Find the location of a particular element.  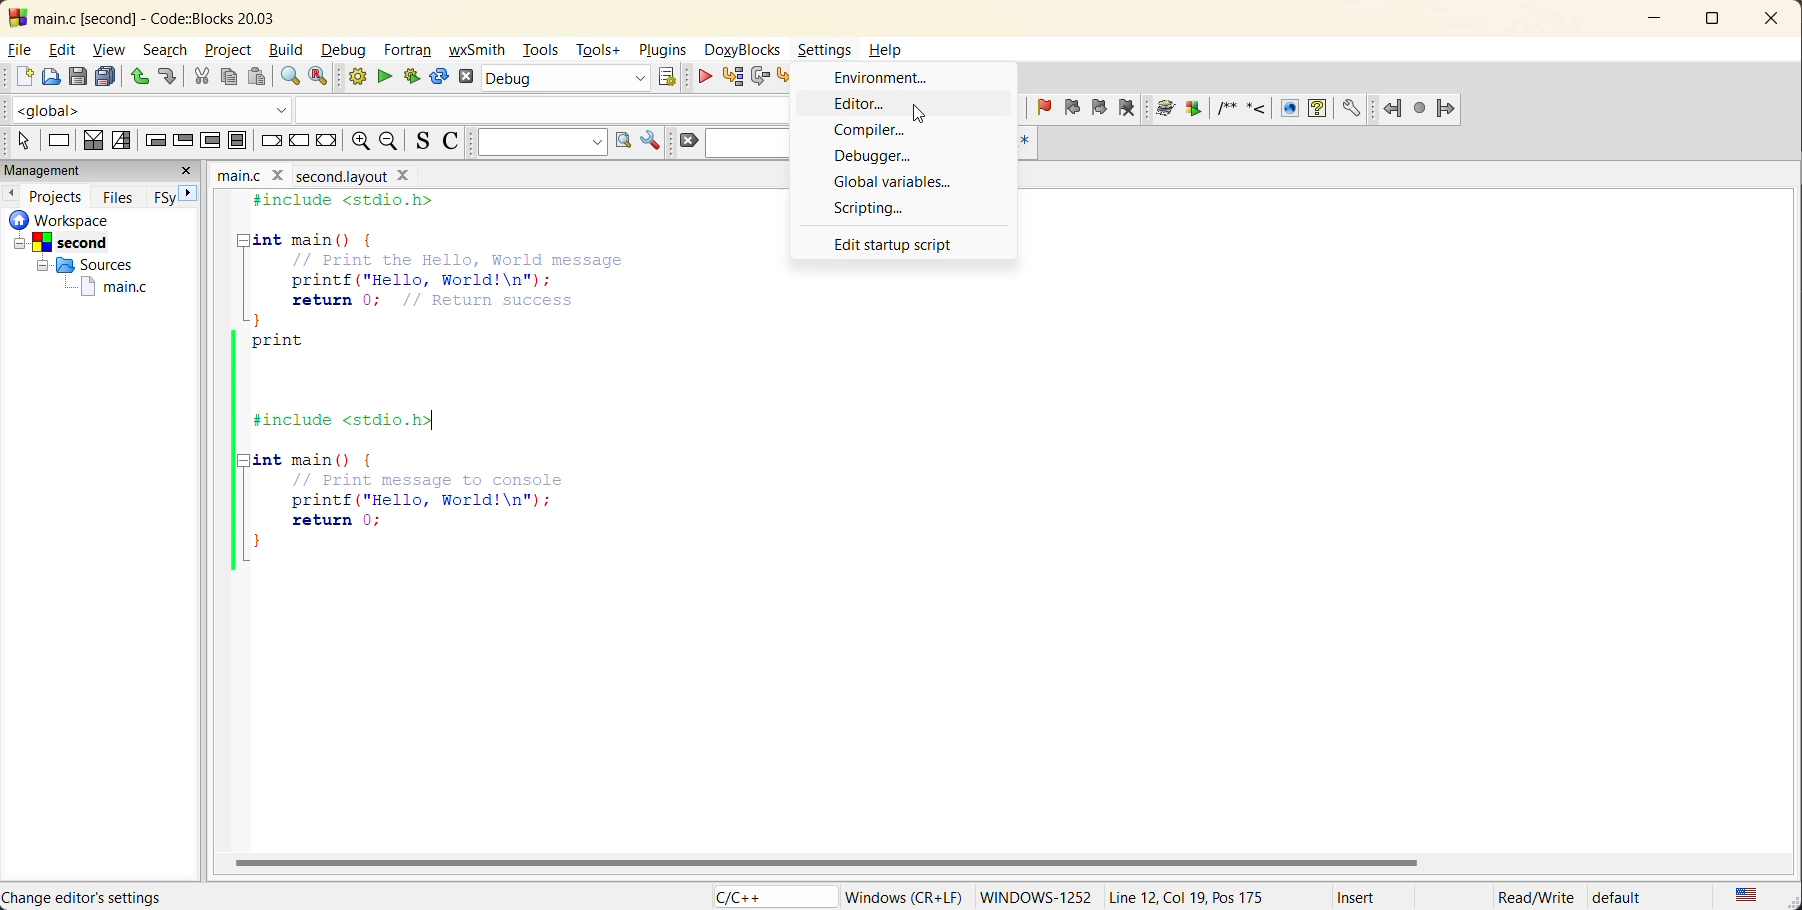

 is located at coordinates (81, 264).